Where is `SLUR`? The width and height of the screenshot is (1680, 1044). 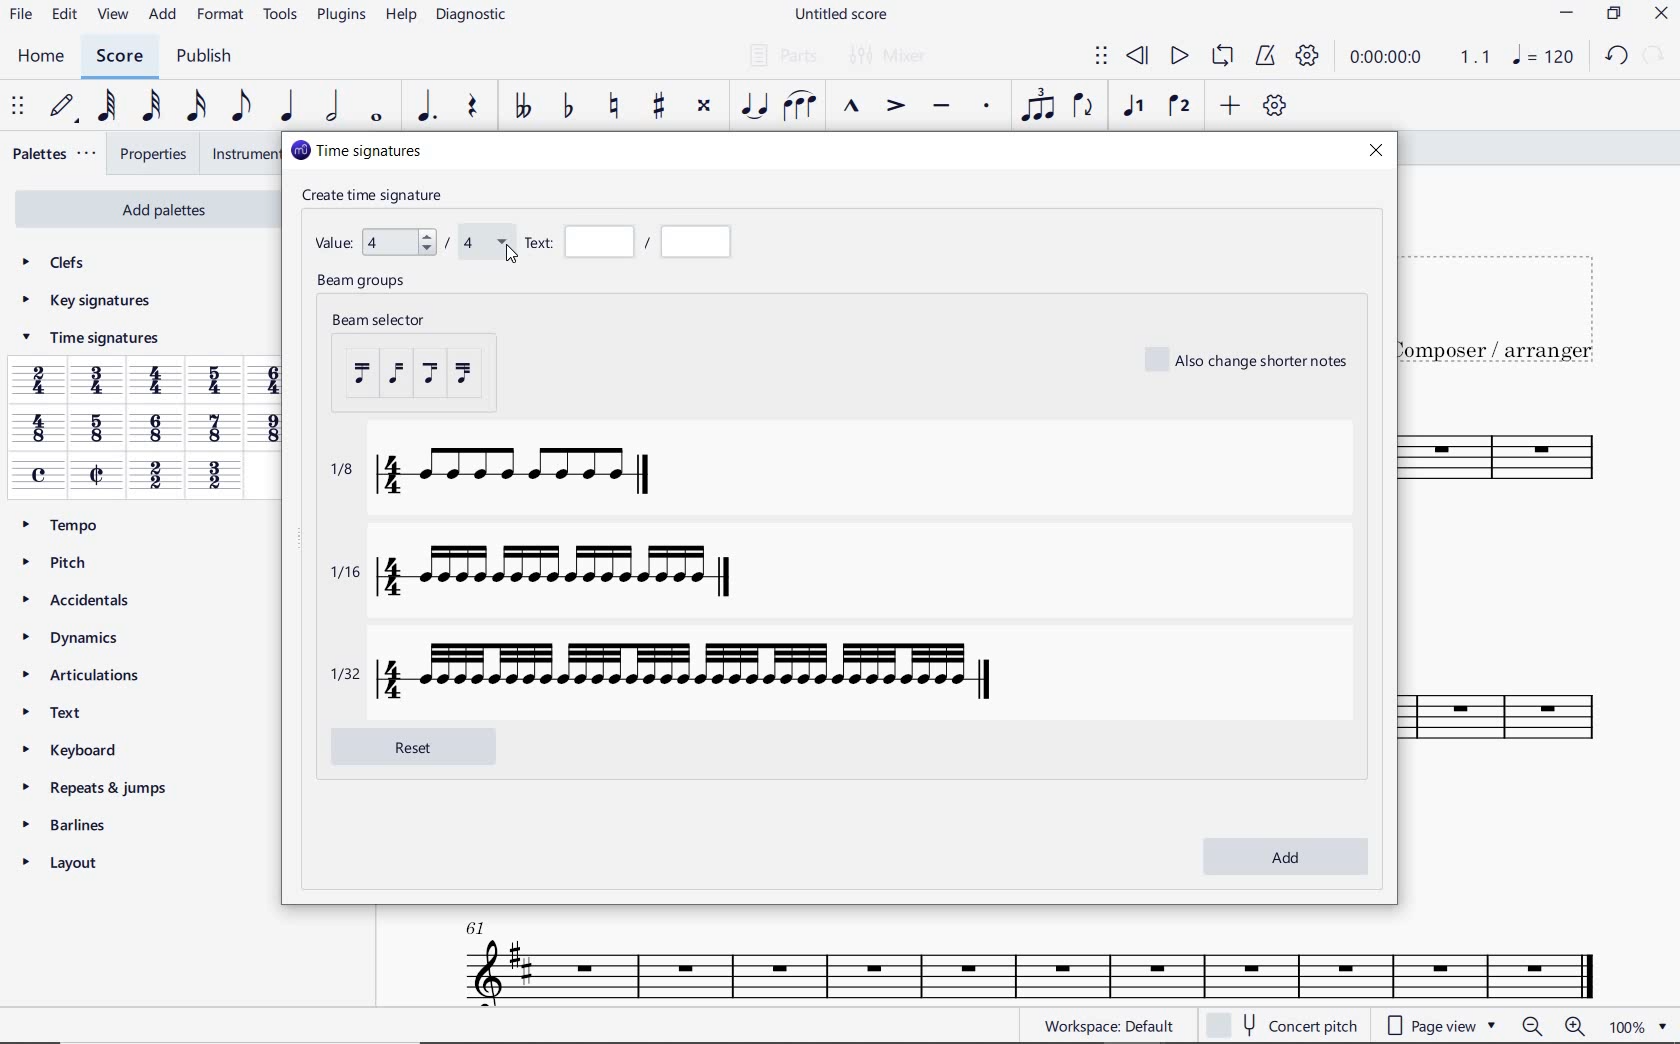 SLUR is located at coordinates (799, 106).